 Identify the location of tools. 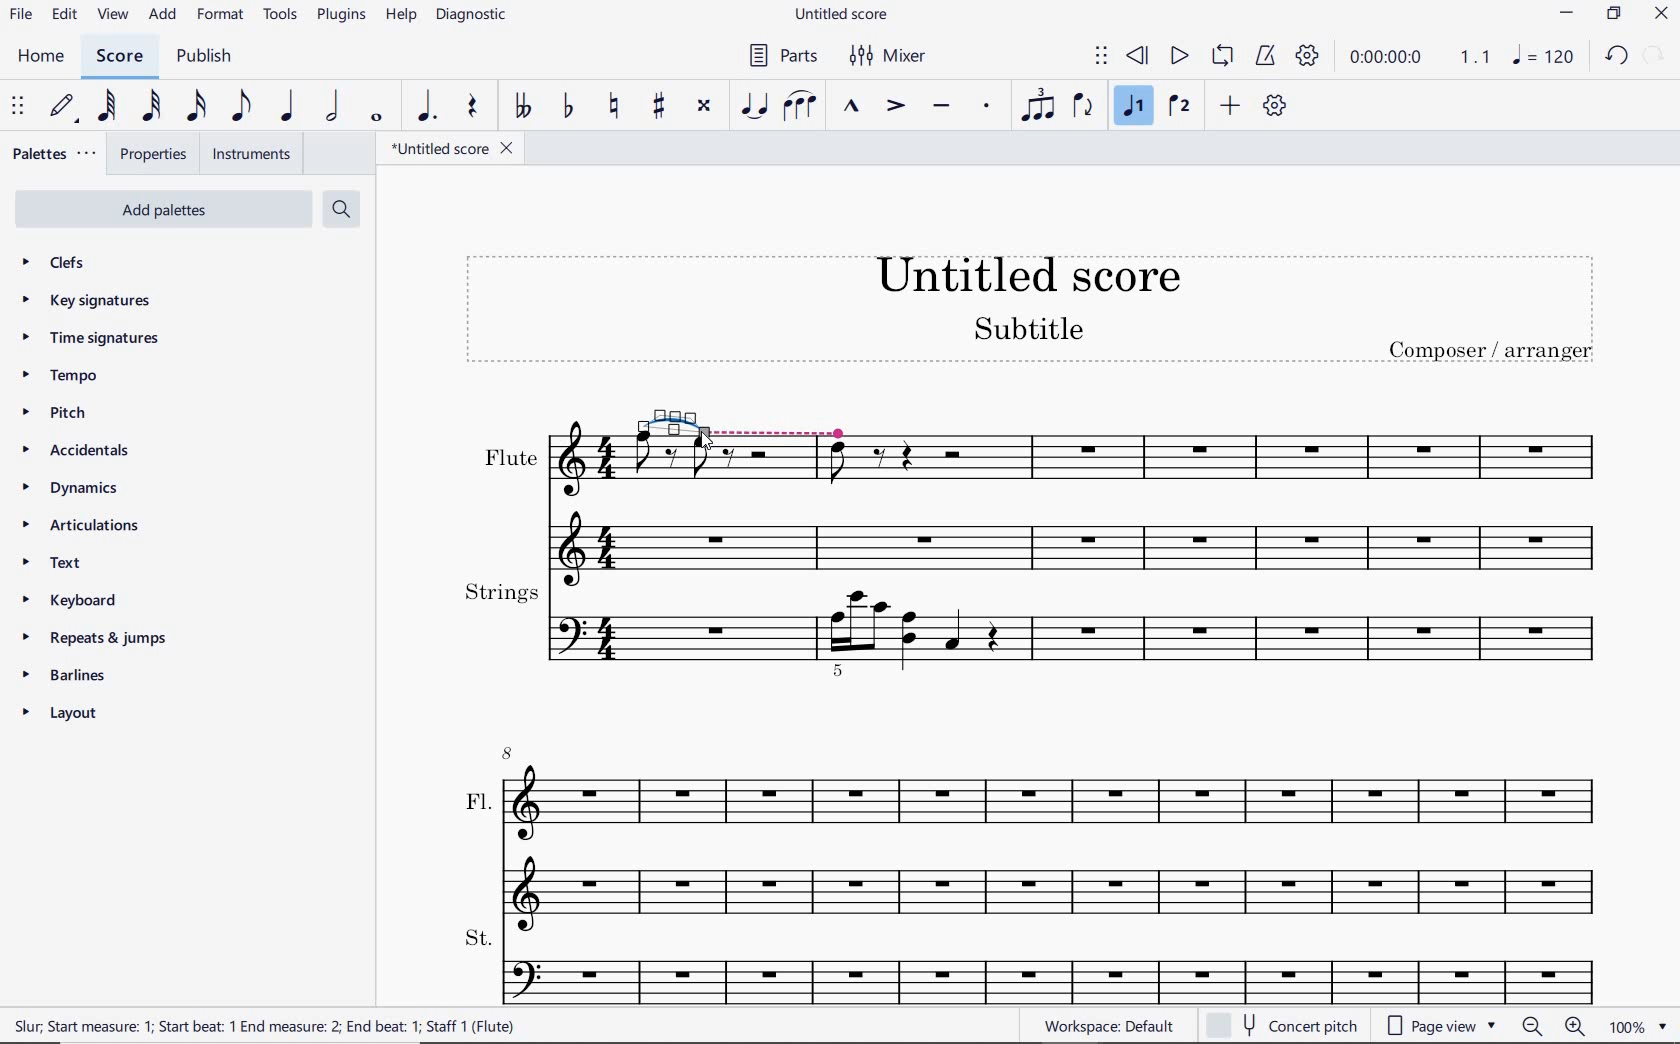
(281, 15).